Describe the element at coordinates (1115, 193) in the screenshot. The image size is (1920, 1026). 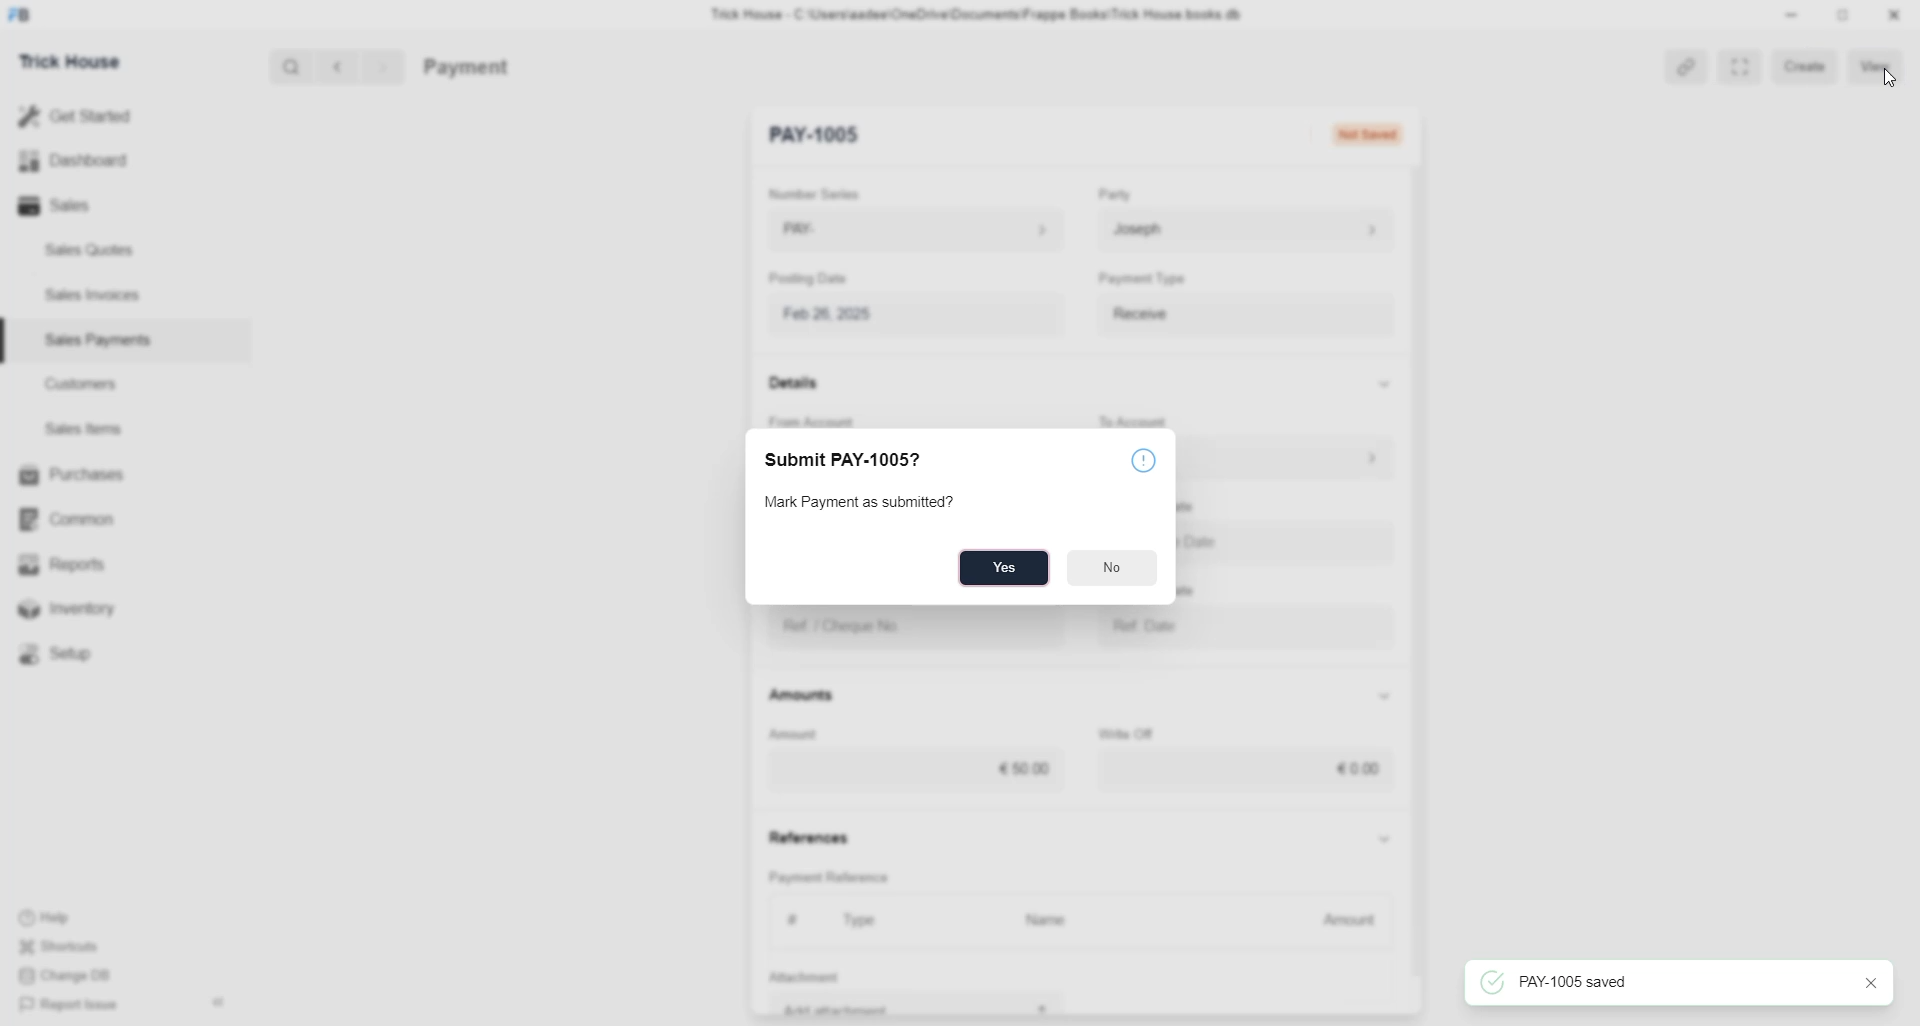
I see `Party` at that location.